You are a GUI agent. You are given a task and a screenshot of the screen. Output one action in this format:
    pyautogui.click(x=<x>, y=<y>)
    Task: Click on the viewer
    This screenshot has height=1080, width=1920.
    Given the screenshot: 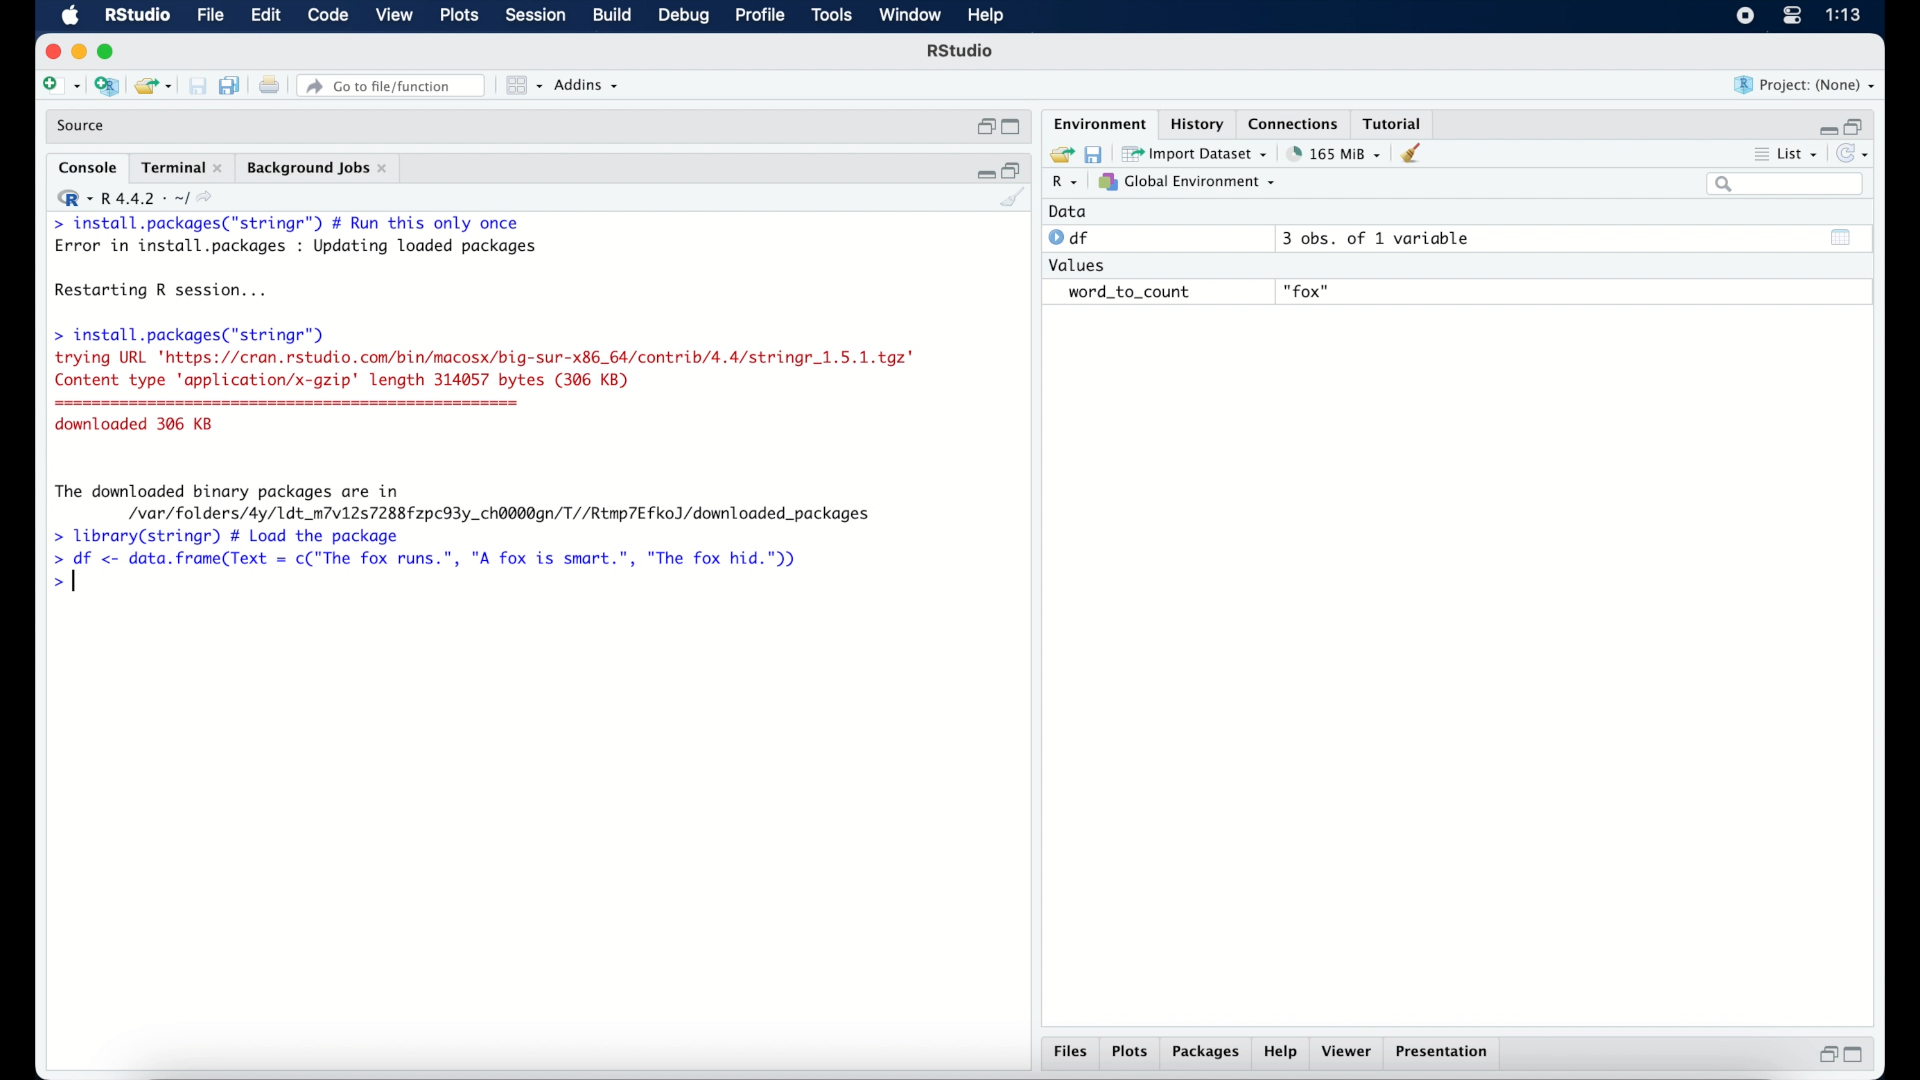 What is the action you would take?
    pyautogui.click(x=1348, y=1052)
    